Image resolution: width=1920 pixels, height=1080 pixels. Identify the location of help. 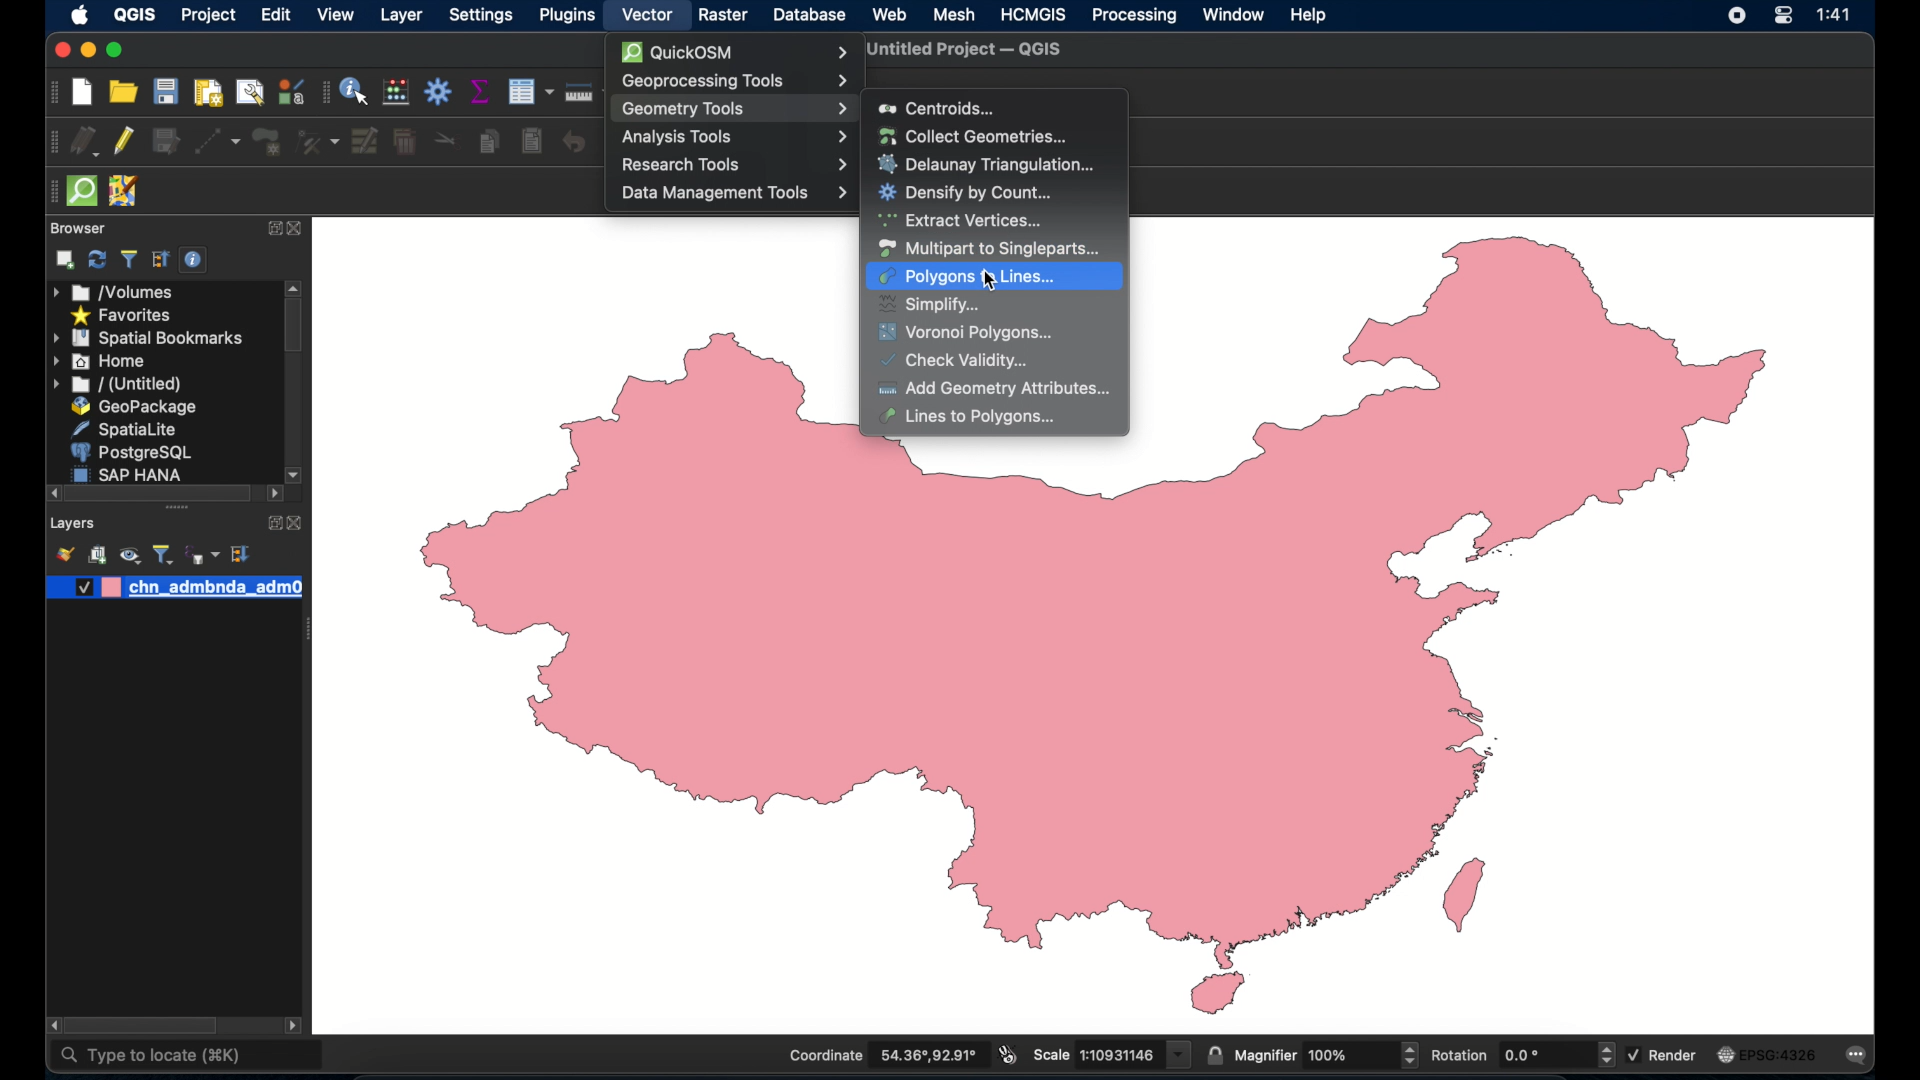
(1311, 17).